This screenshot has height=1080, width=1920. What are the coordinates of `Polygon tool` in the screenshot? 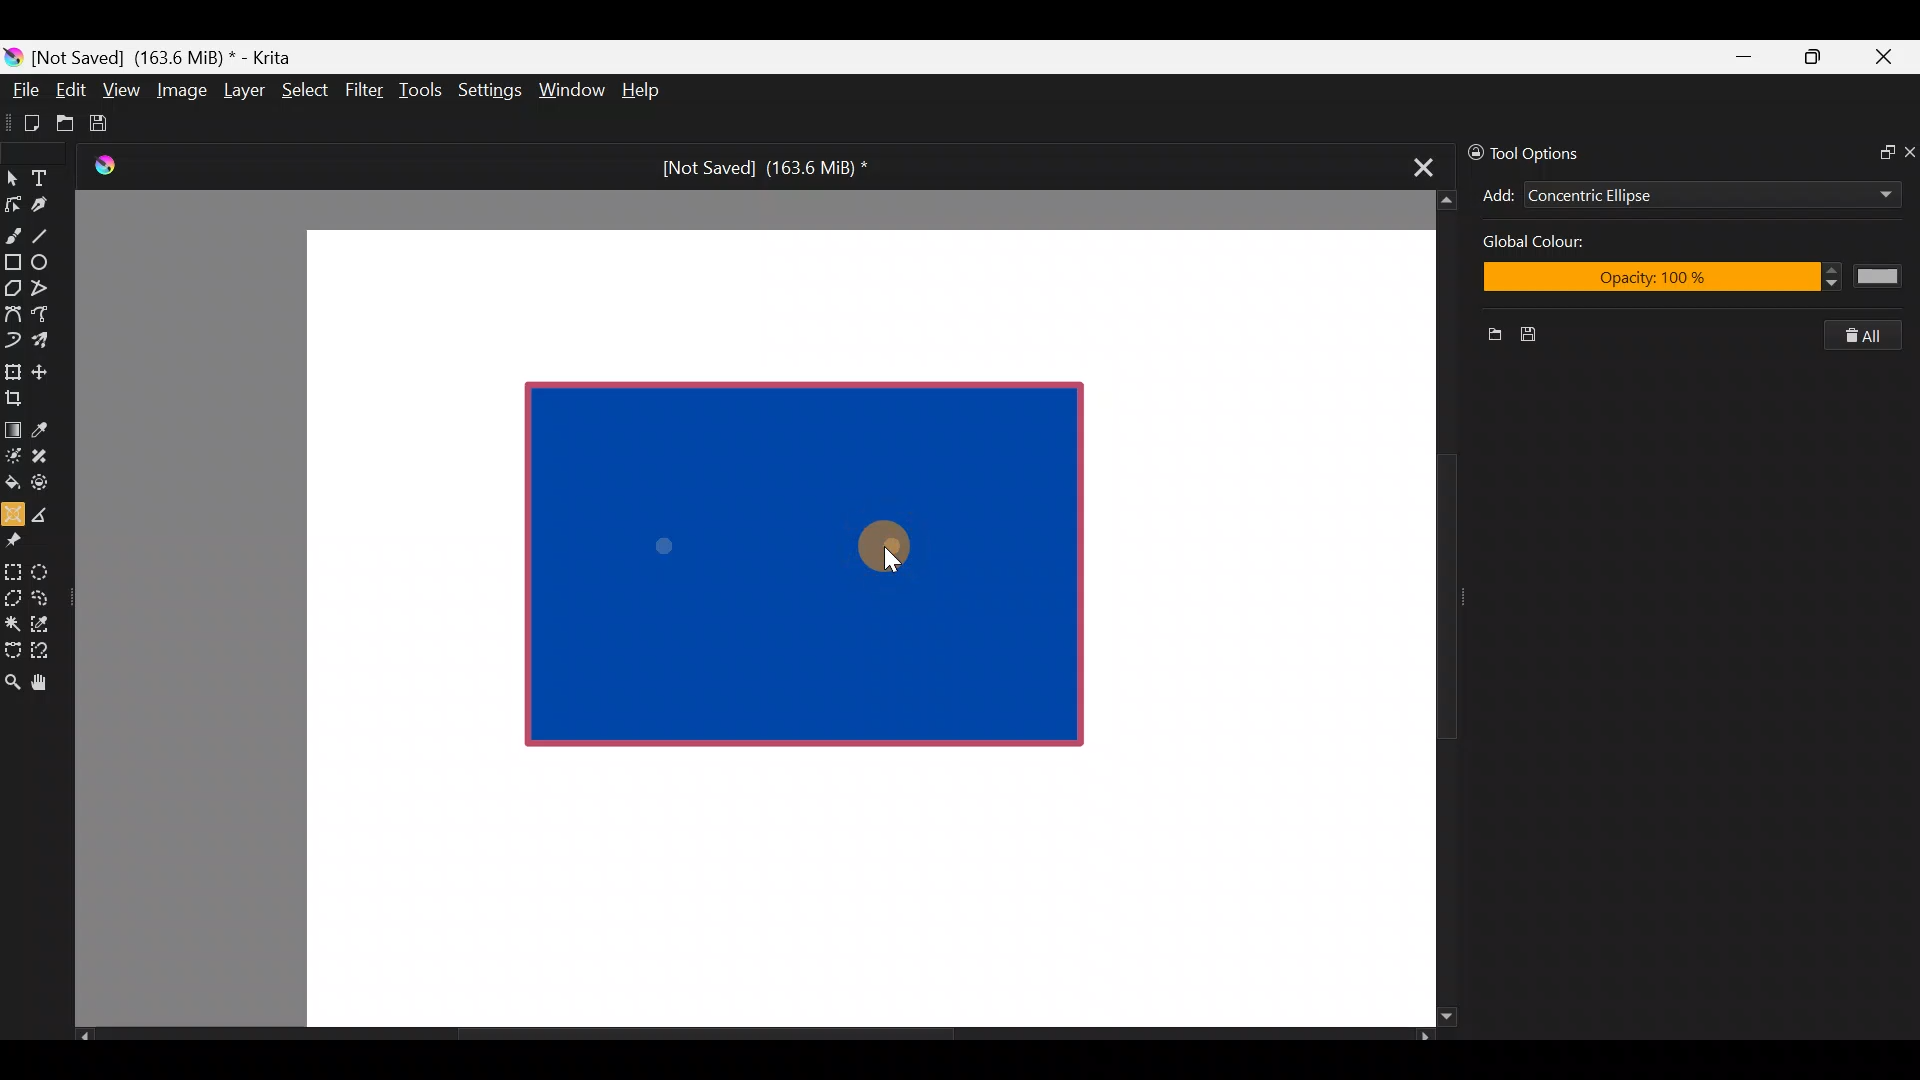 It's located at (12, 289).